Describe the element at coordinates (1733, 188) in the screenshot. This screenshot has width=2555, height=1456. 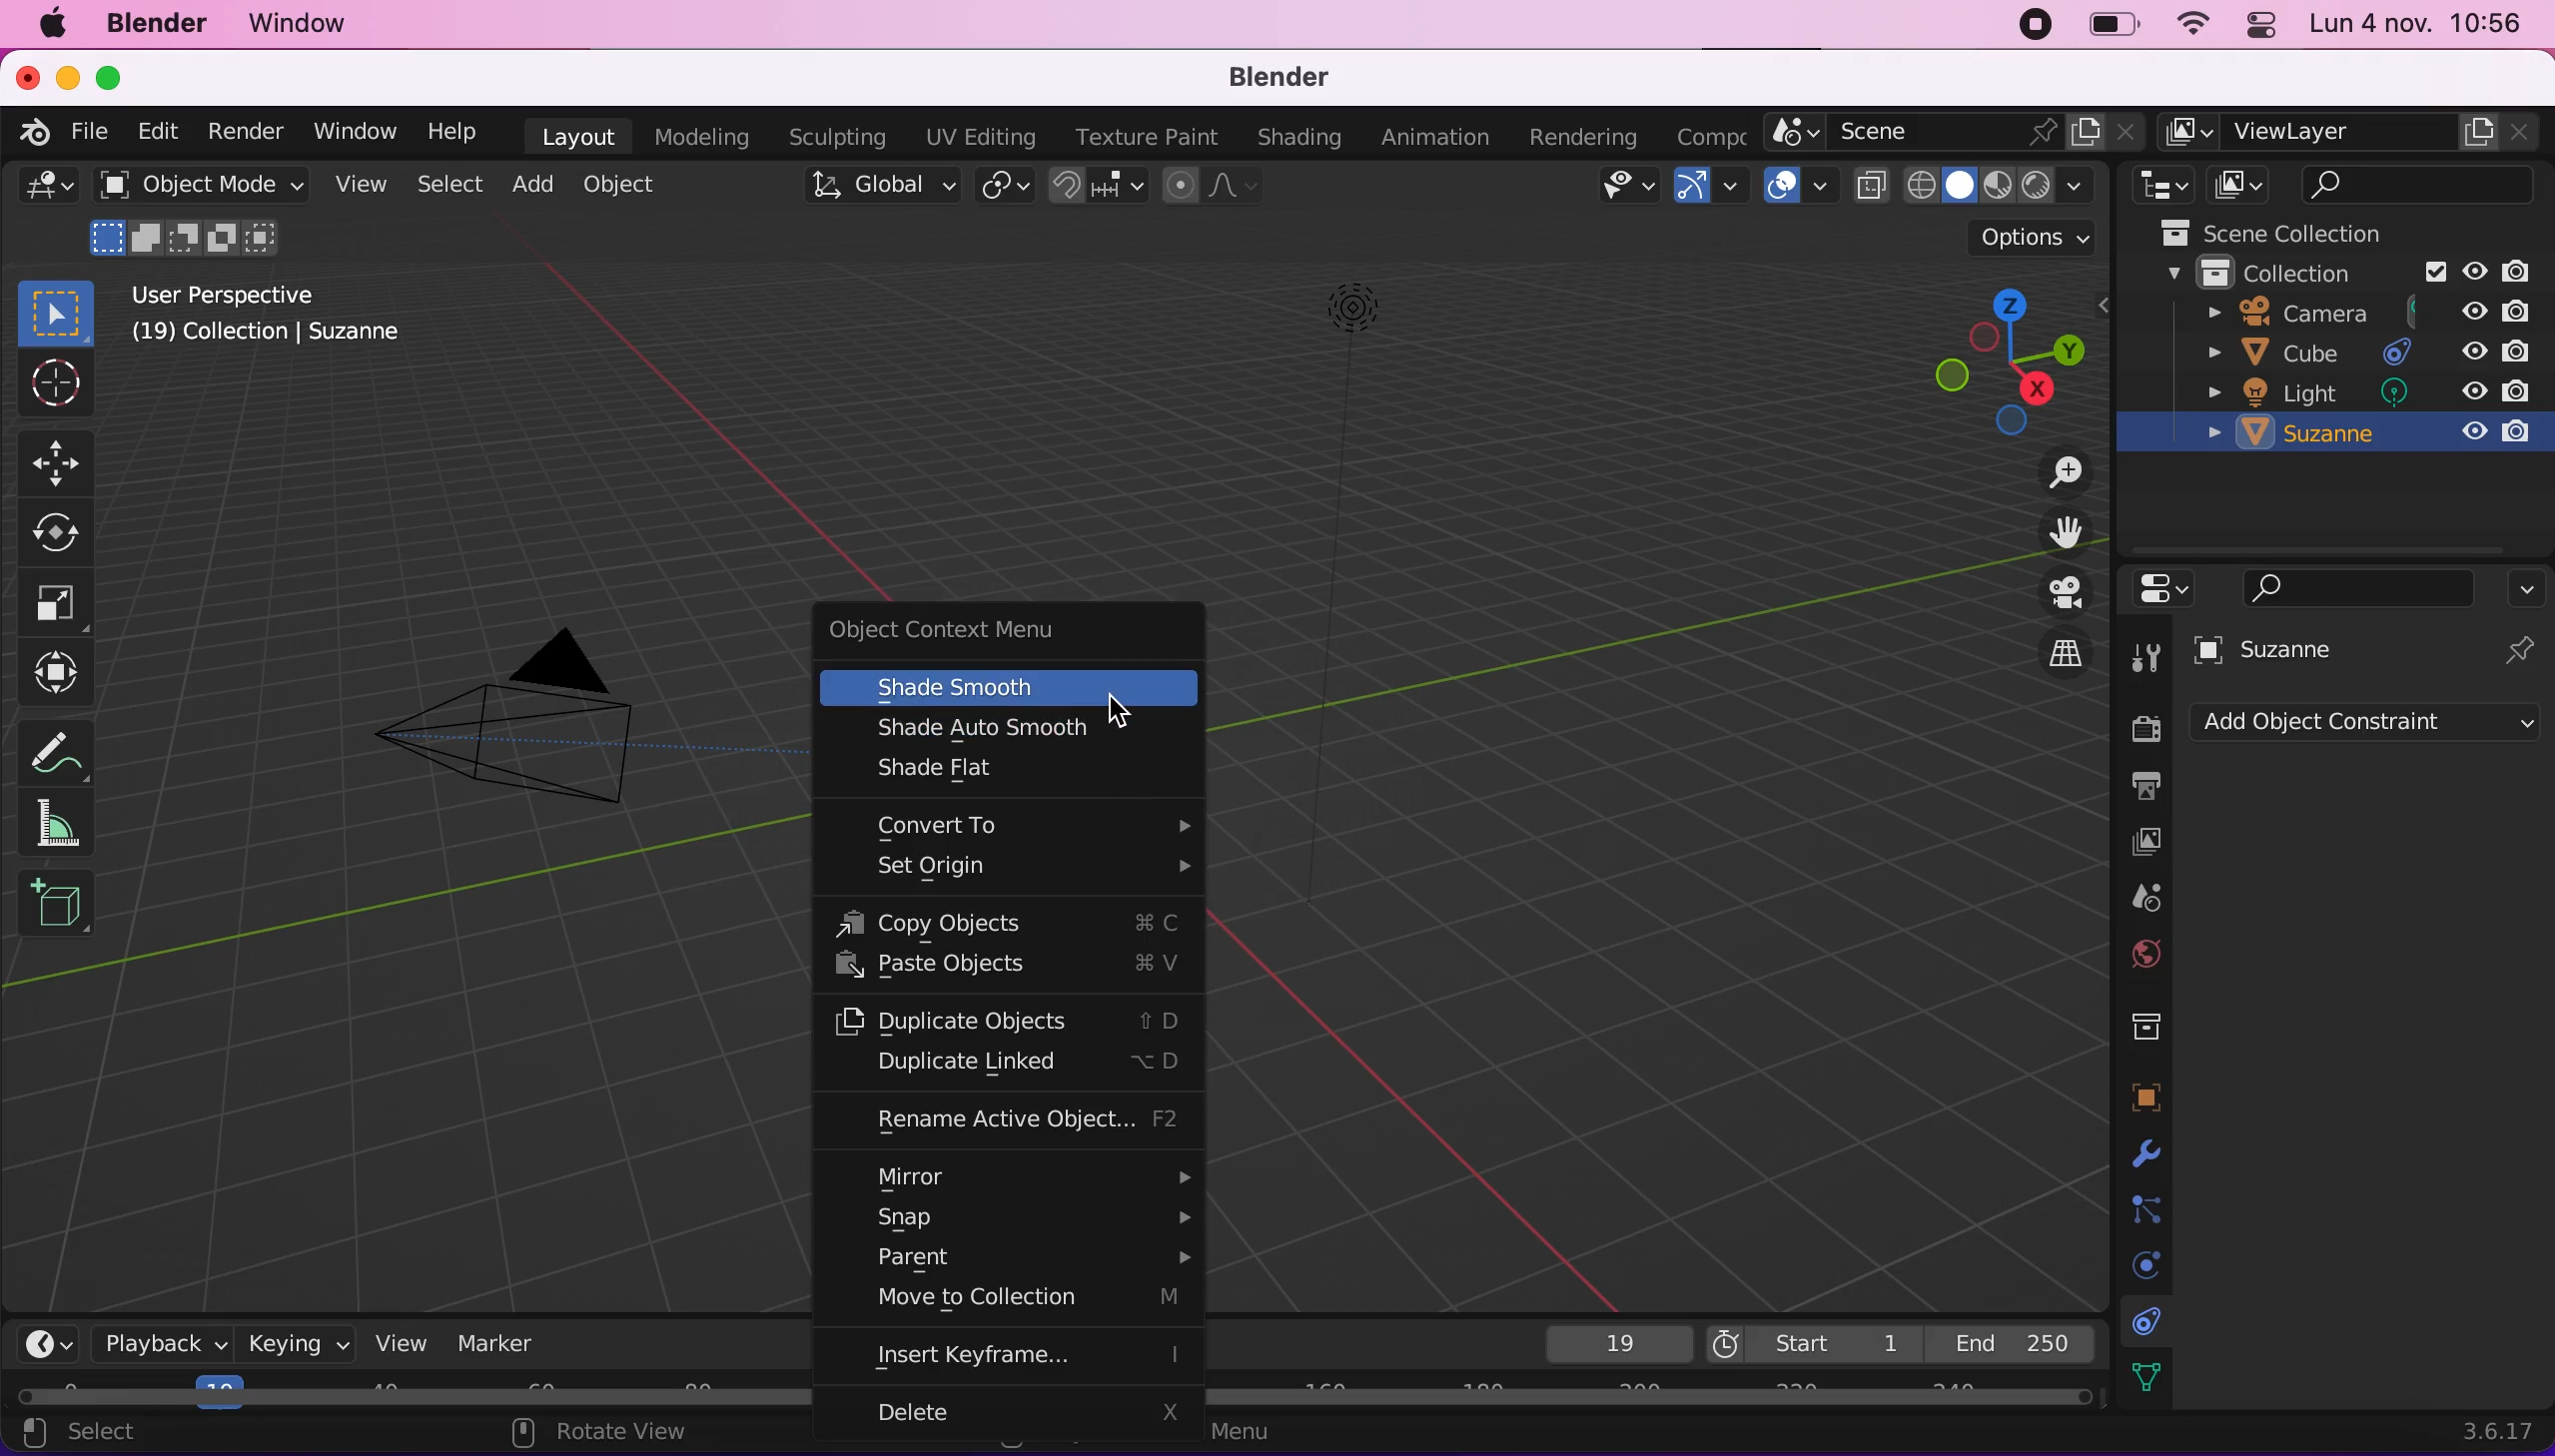
I see `Gizmos` at that location.